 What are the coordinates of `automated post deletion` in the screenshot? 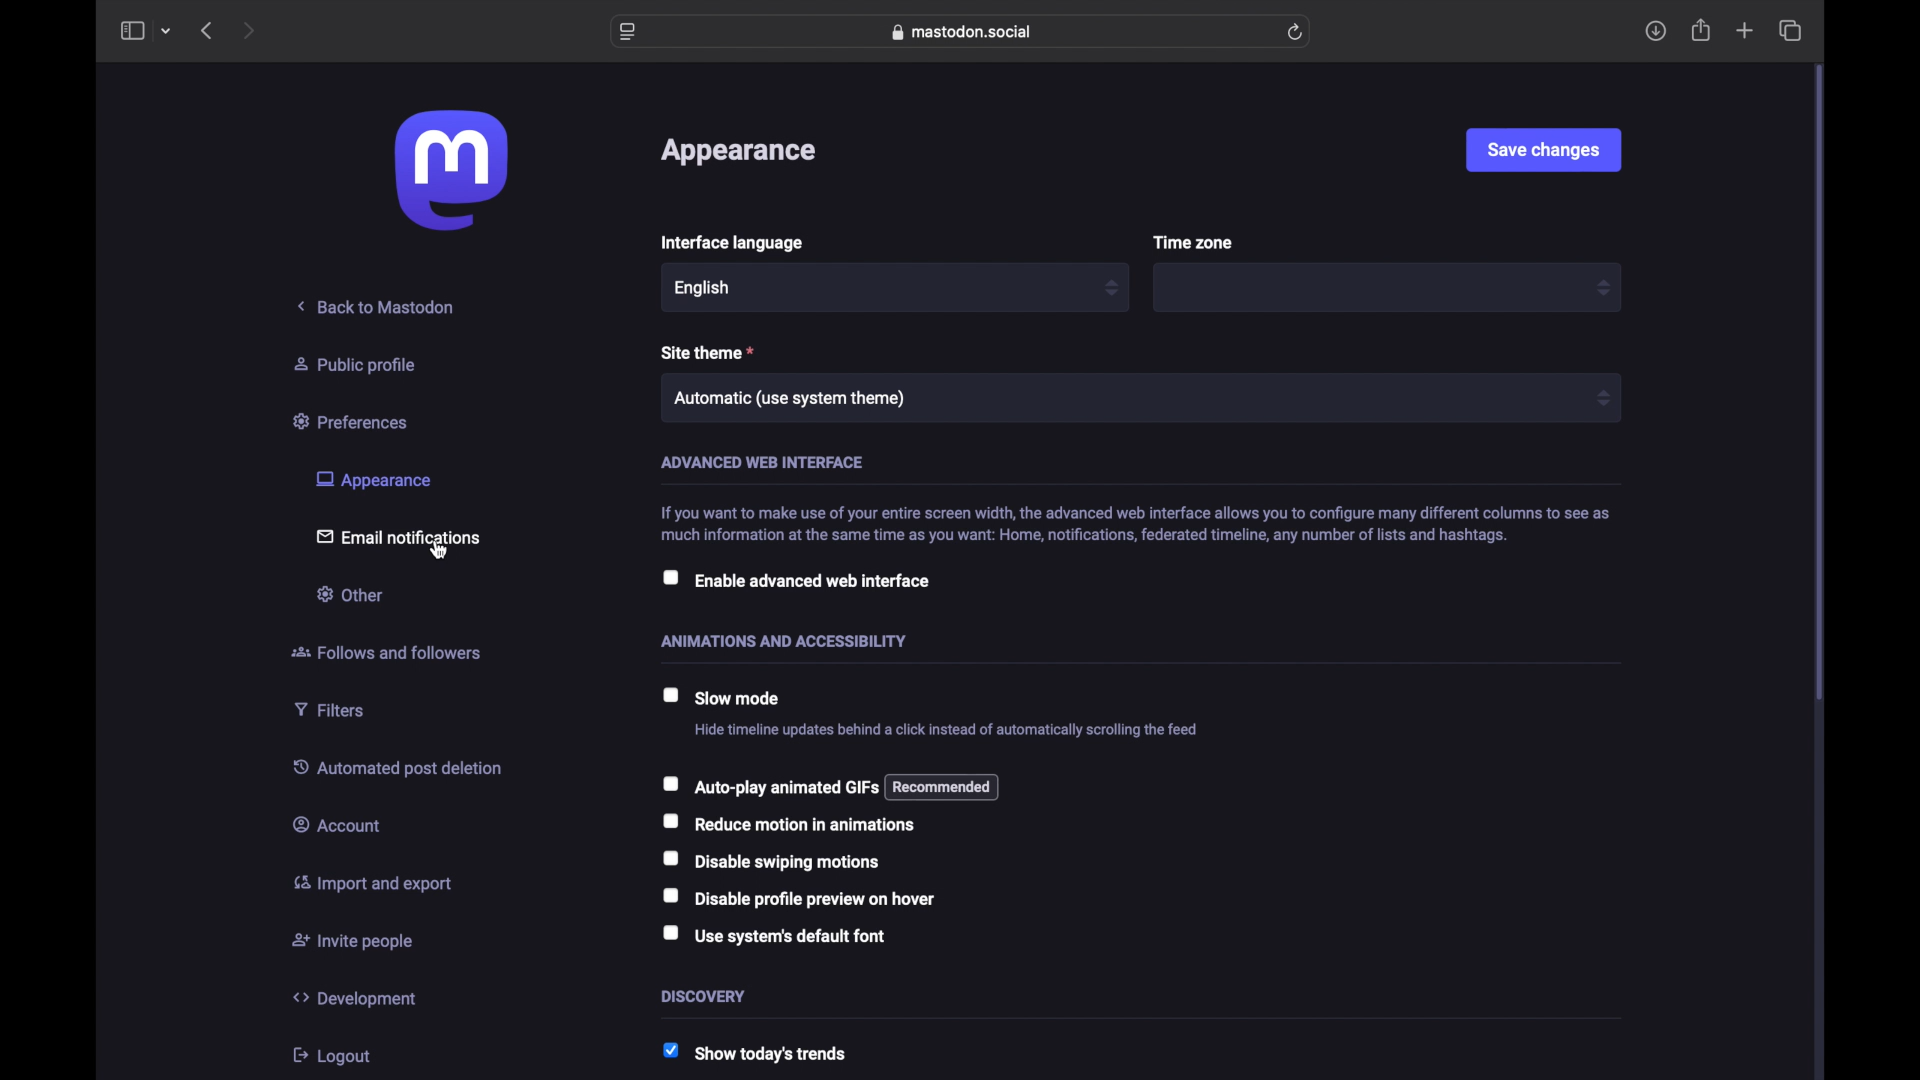 It's located at (397, 767).